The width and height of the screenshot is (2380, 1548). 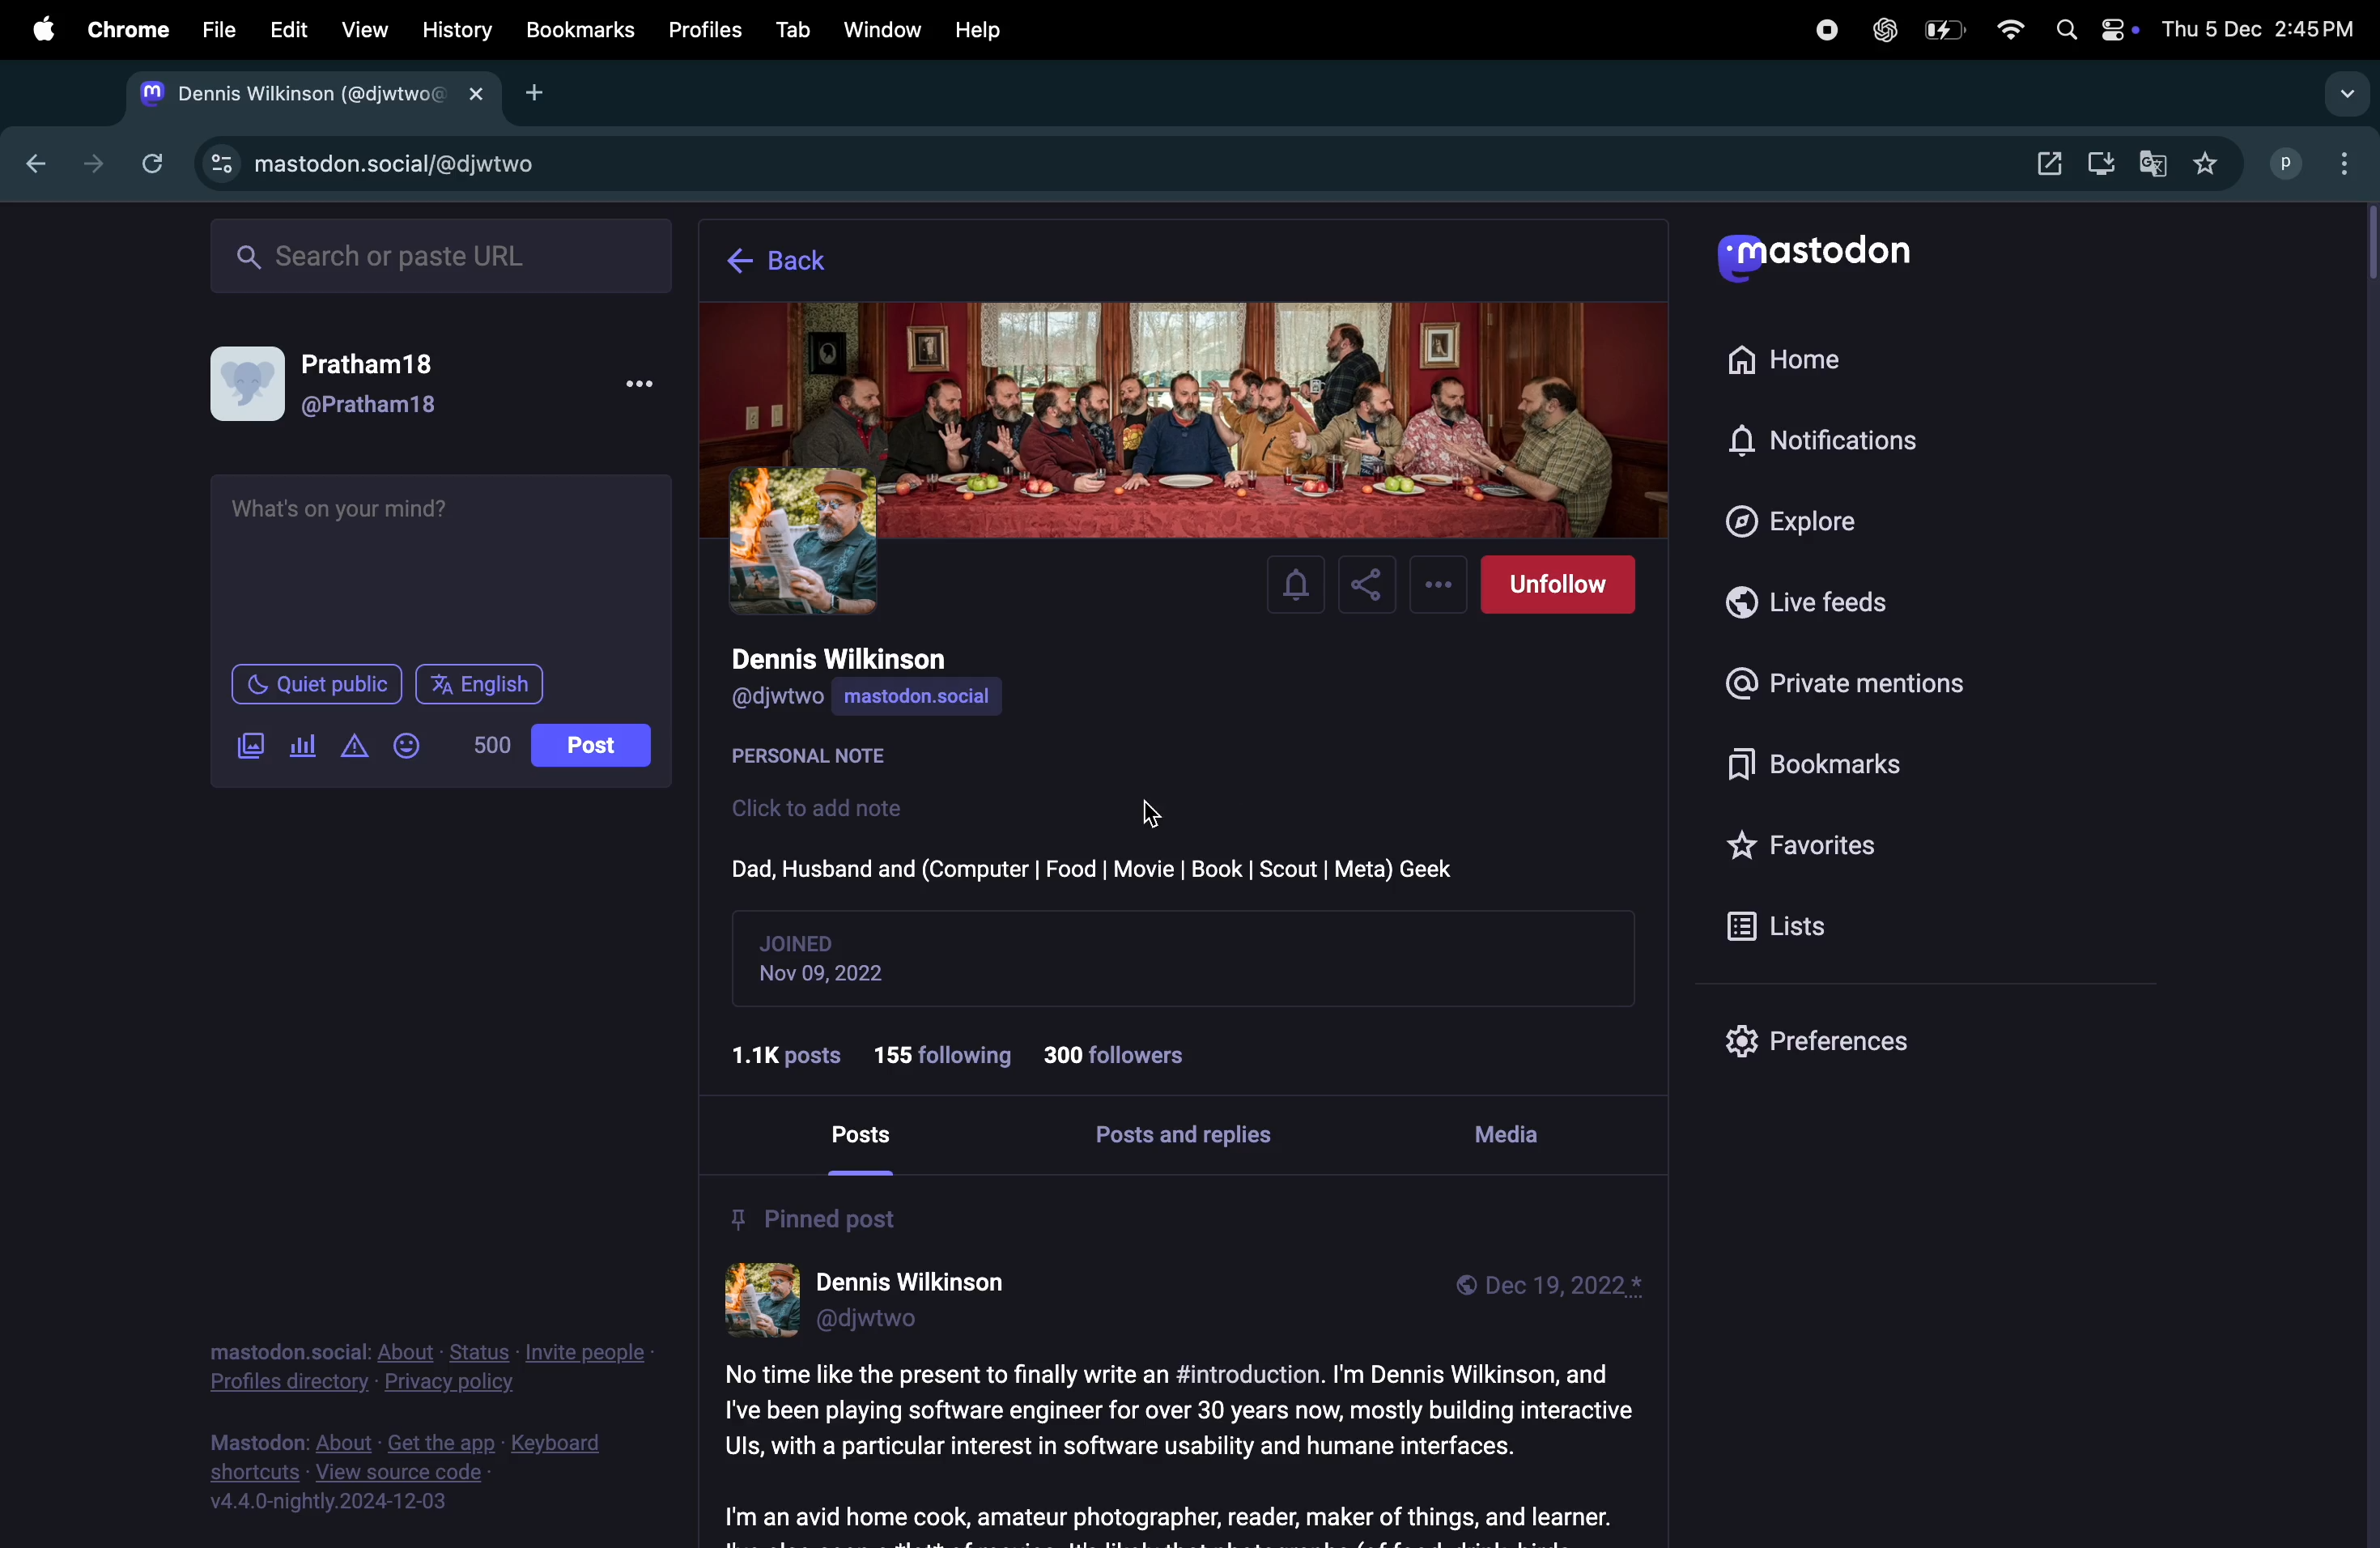 I want to click on date, so click(x=1562, y=1288).